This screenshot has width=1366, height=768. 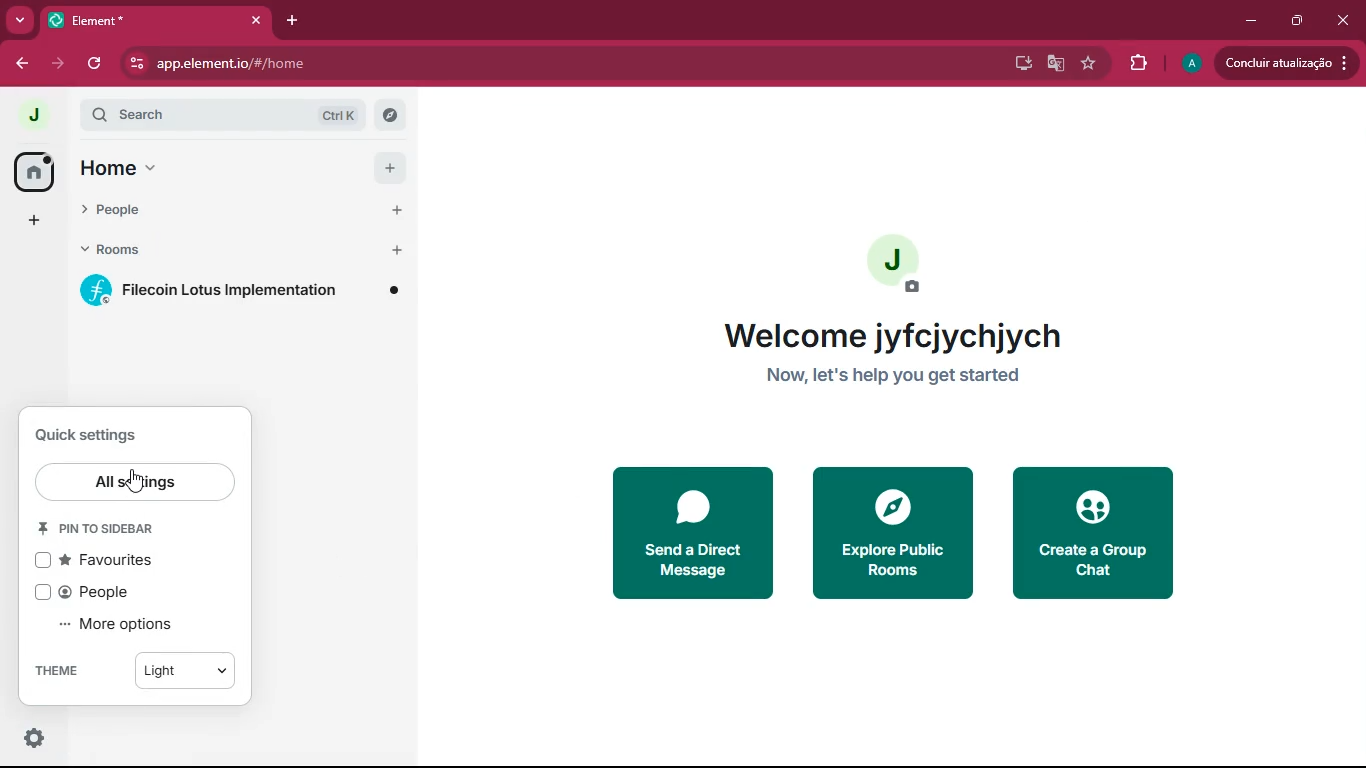 What do you see at coordinates (240, 169) in the screenshot?
I see `home` at bounding box center [240, 169].